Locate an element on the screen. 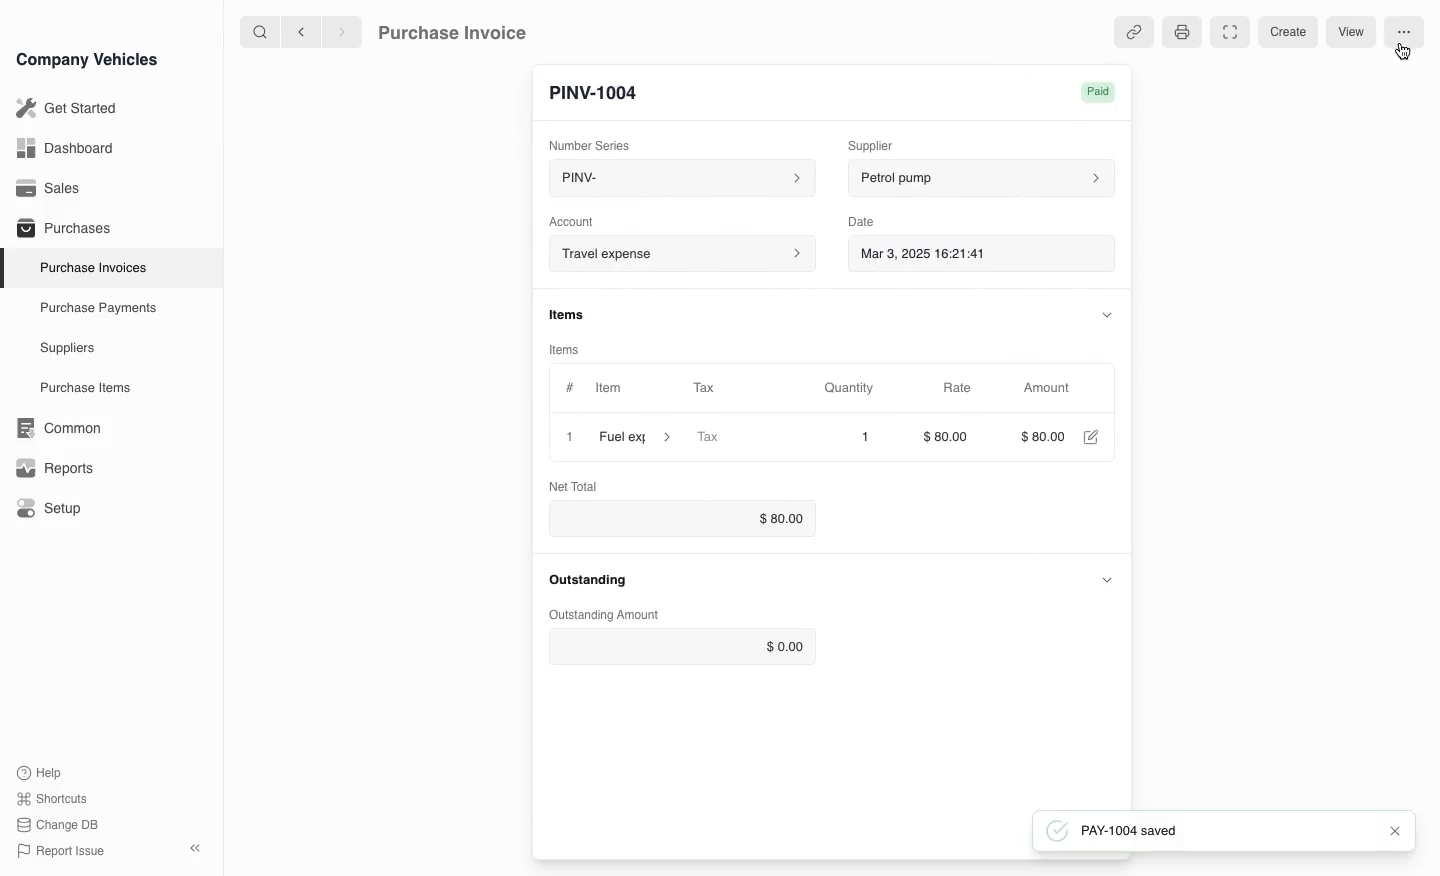 This screenshot has width=1440, height=876. $80.00 is located at coordinates (680, 644).